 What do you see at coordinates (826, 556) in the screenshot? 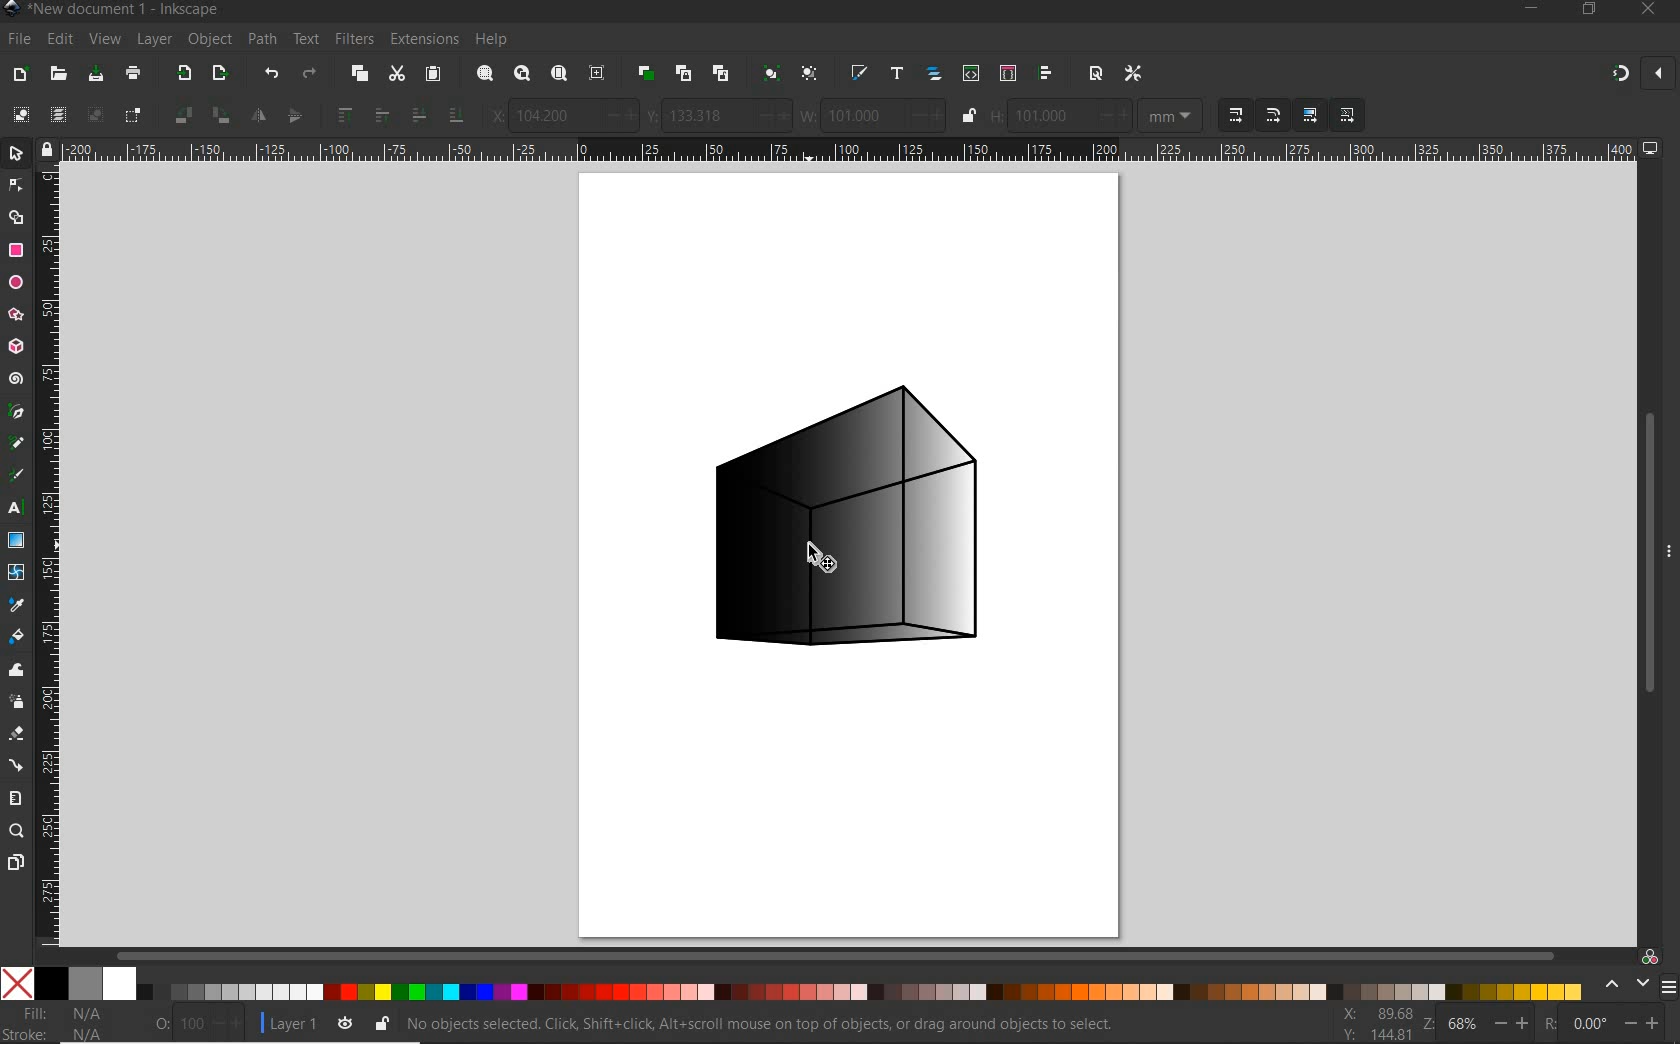
I see `cursor` at bounding box center [826, 556].